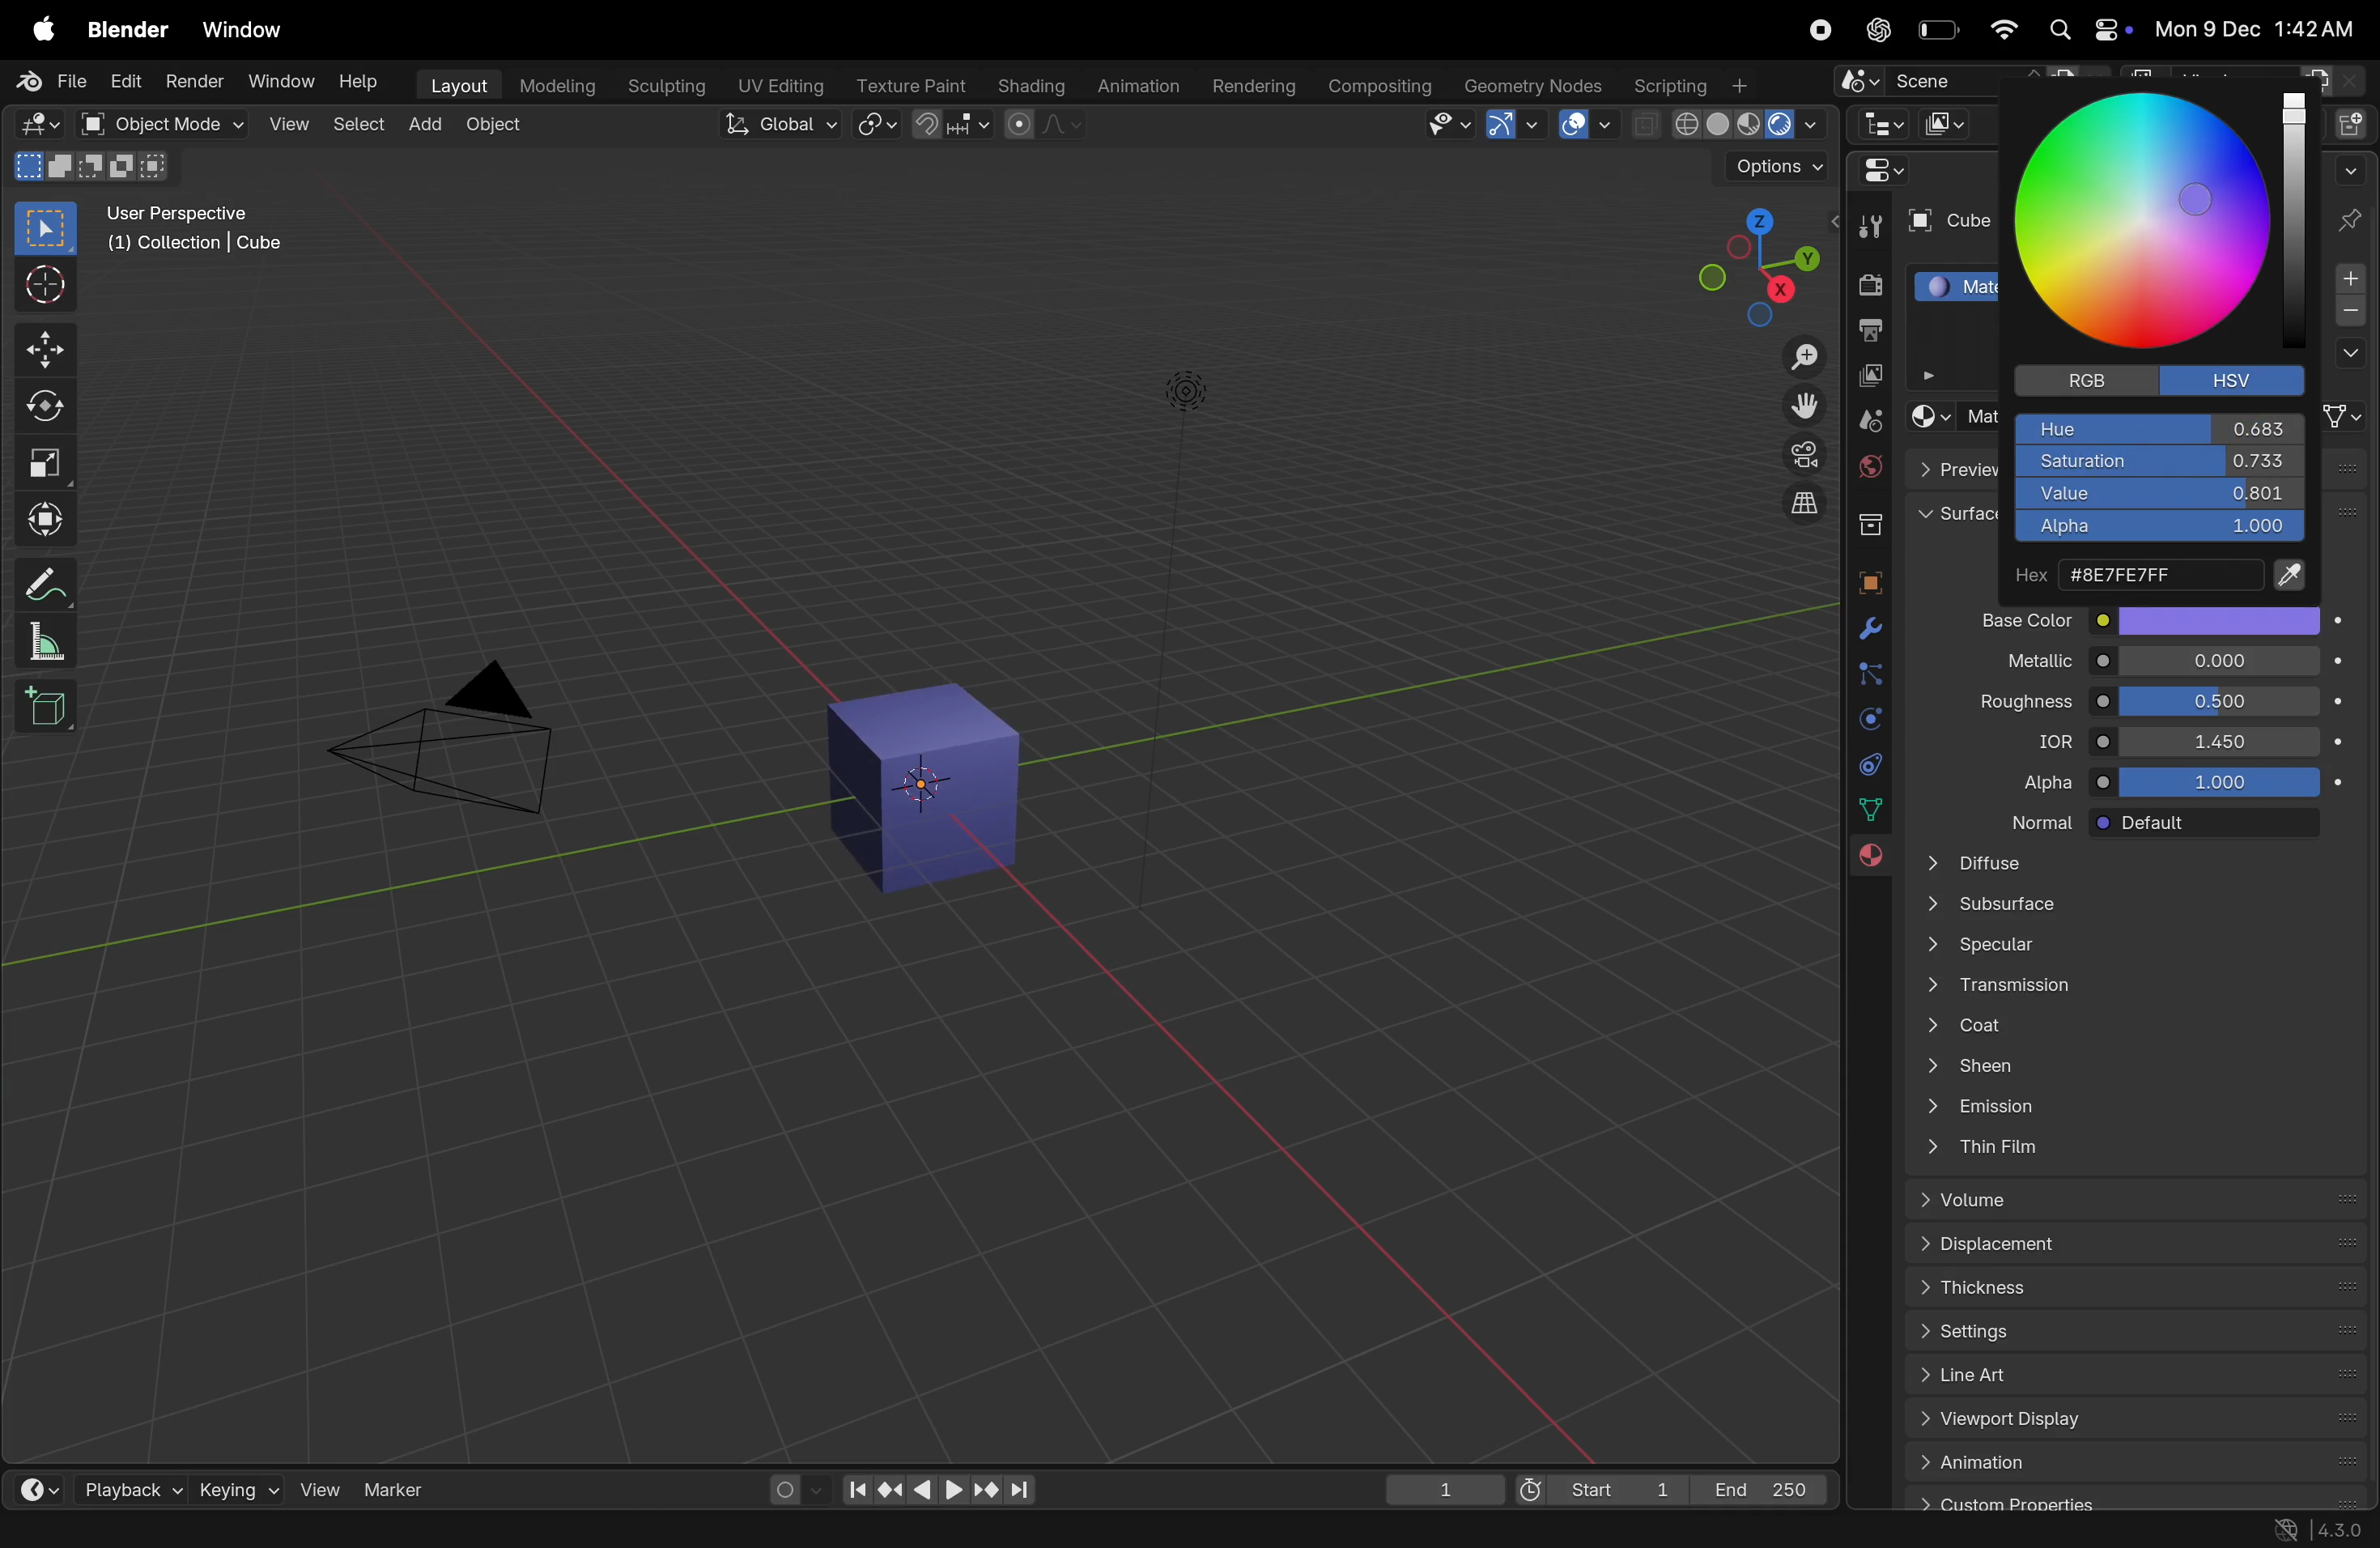 This screenshot has height=1548, width=2380. What do you see at coordinates (2129, 1422) in the screenshot?
I see `view port display` at bounding box center [2129, 1422].